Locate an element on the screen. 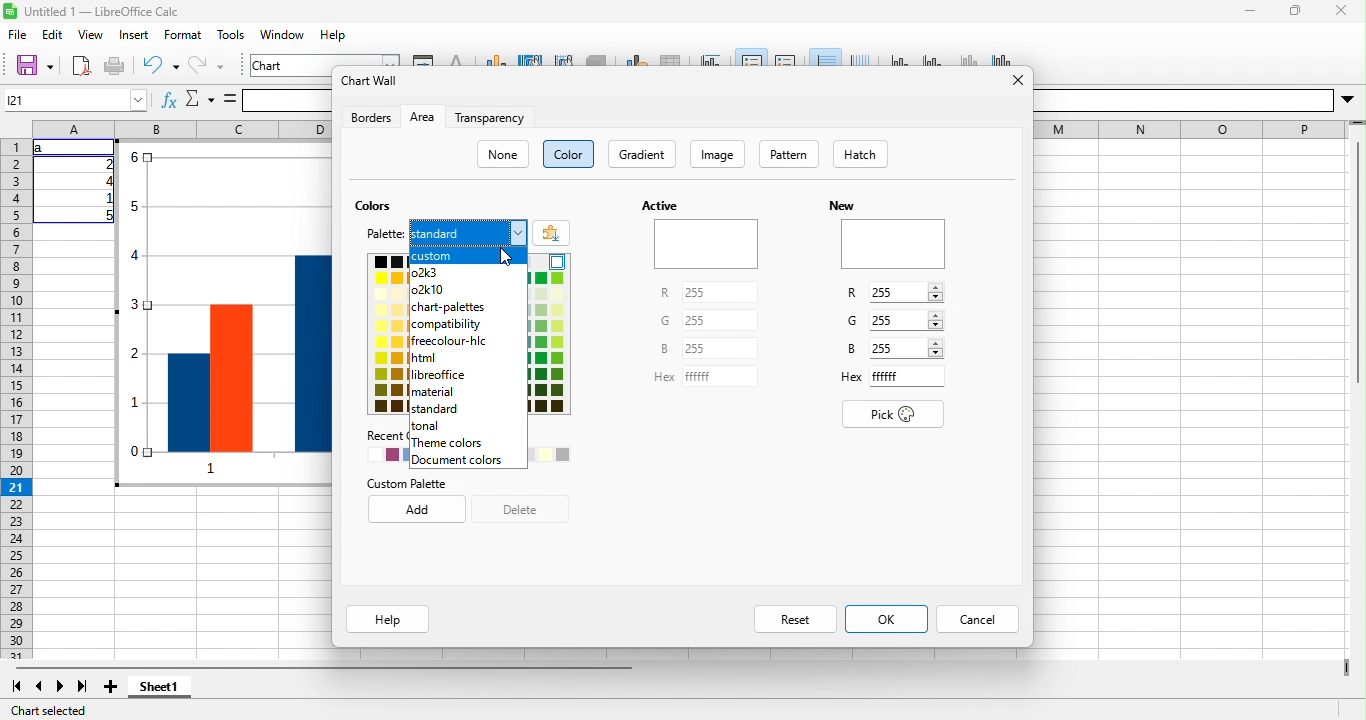 The height and width of the screenshot is (720, 1366). add sheet is located at coordinates (111, 686).